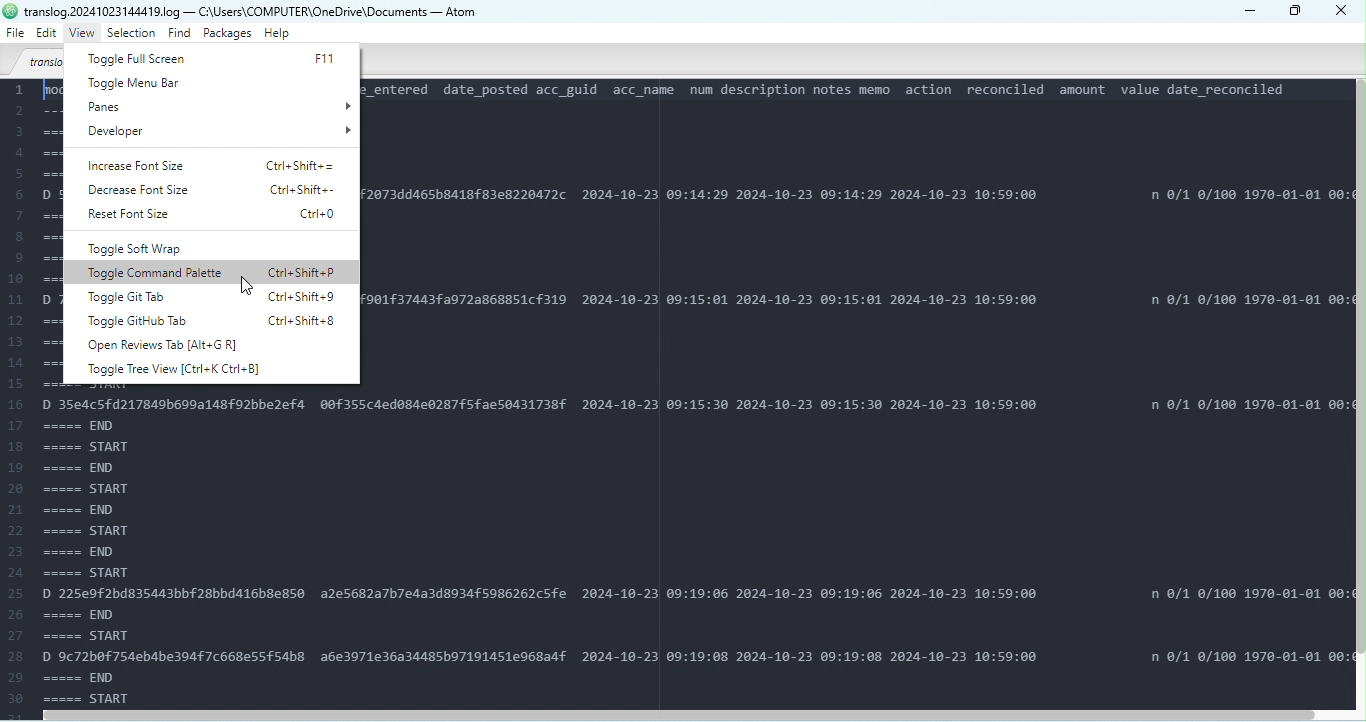  I want to click on Open review tab, so click(198, 345).